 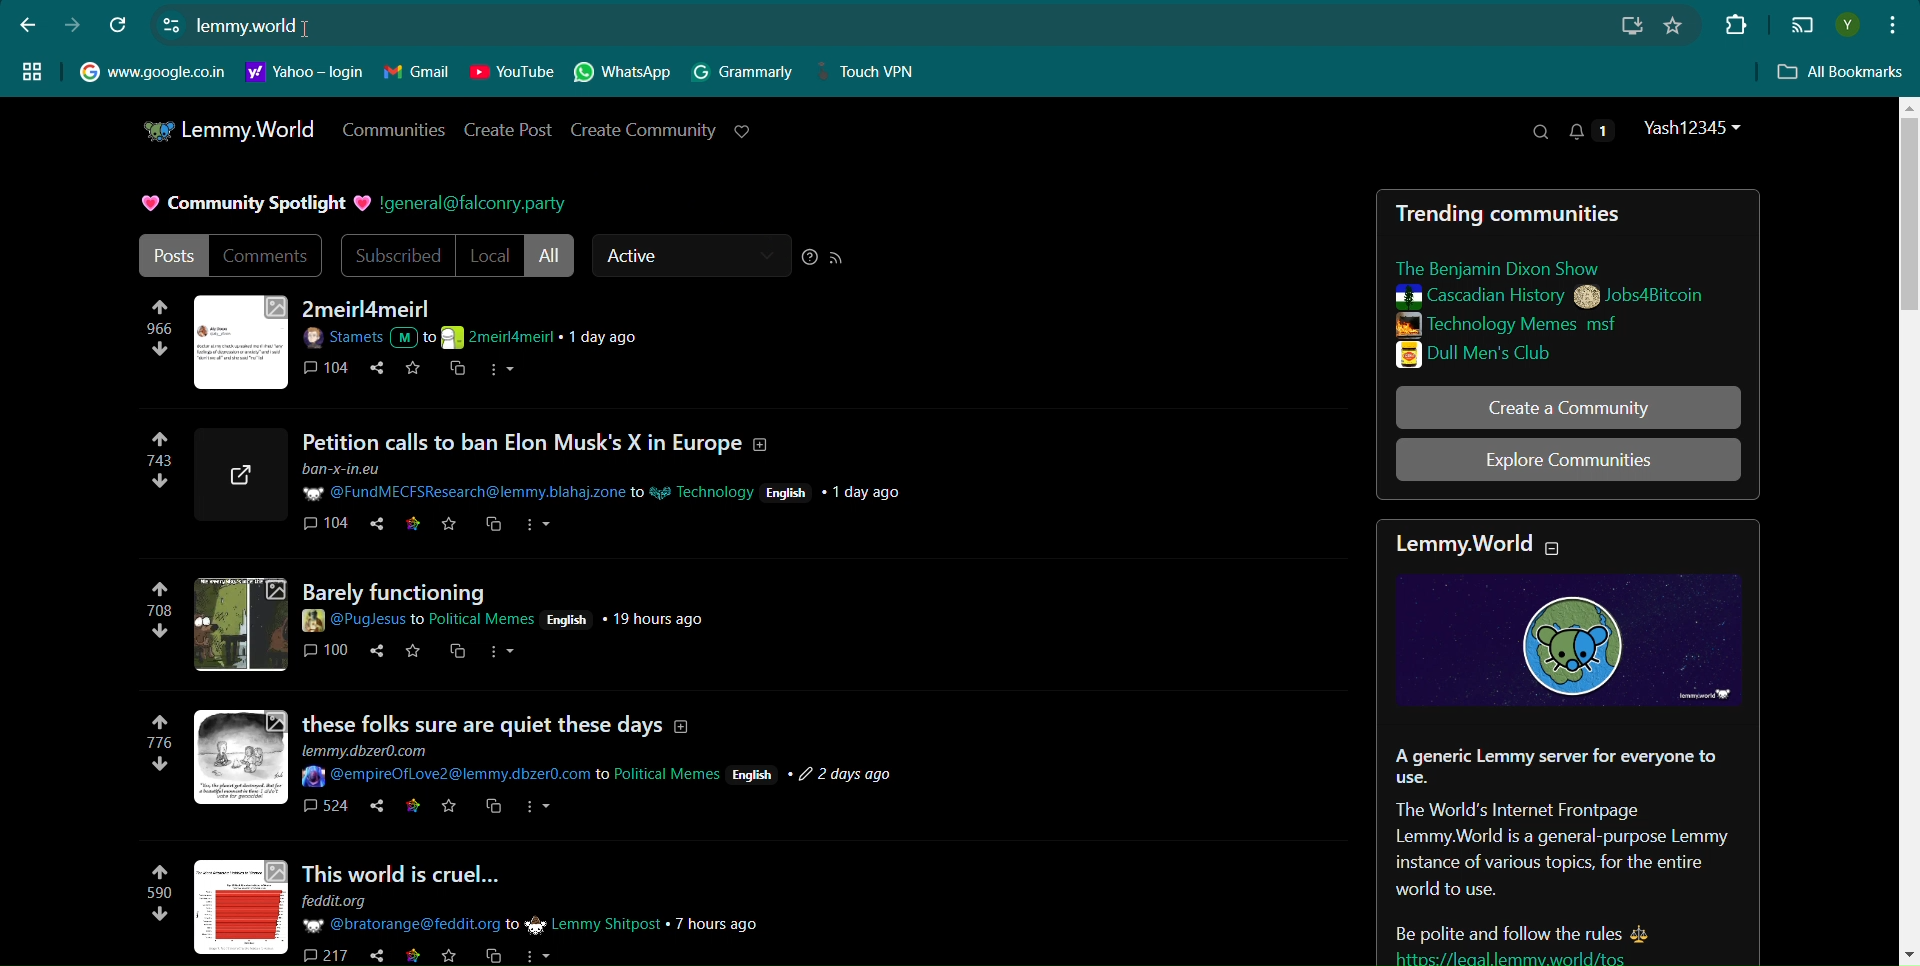 I want to click on Extensions, so click(x=1733, y=23).